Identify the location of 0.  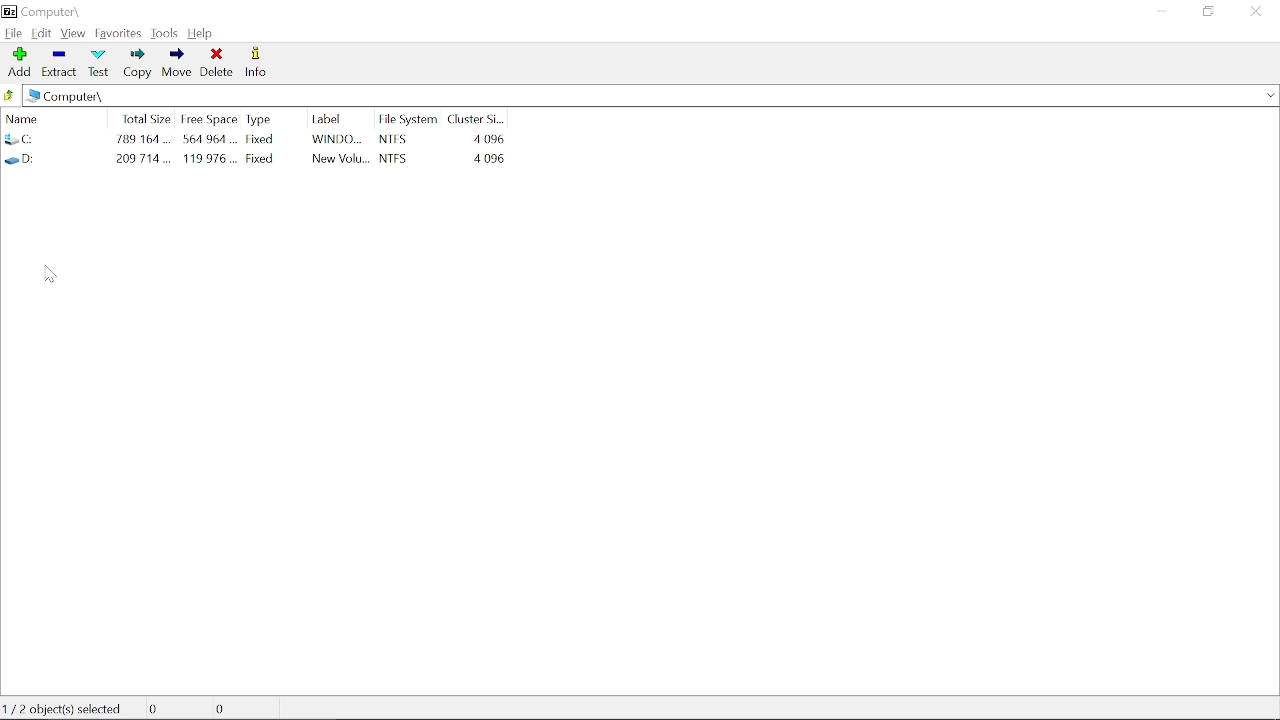
(166, 708).